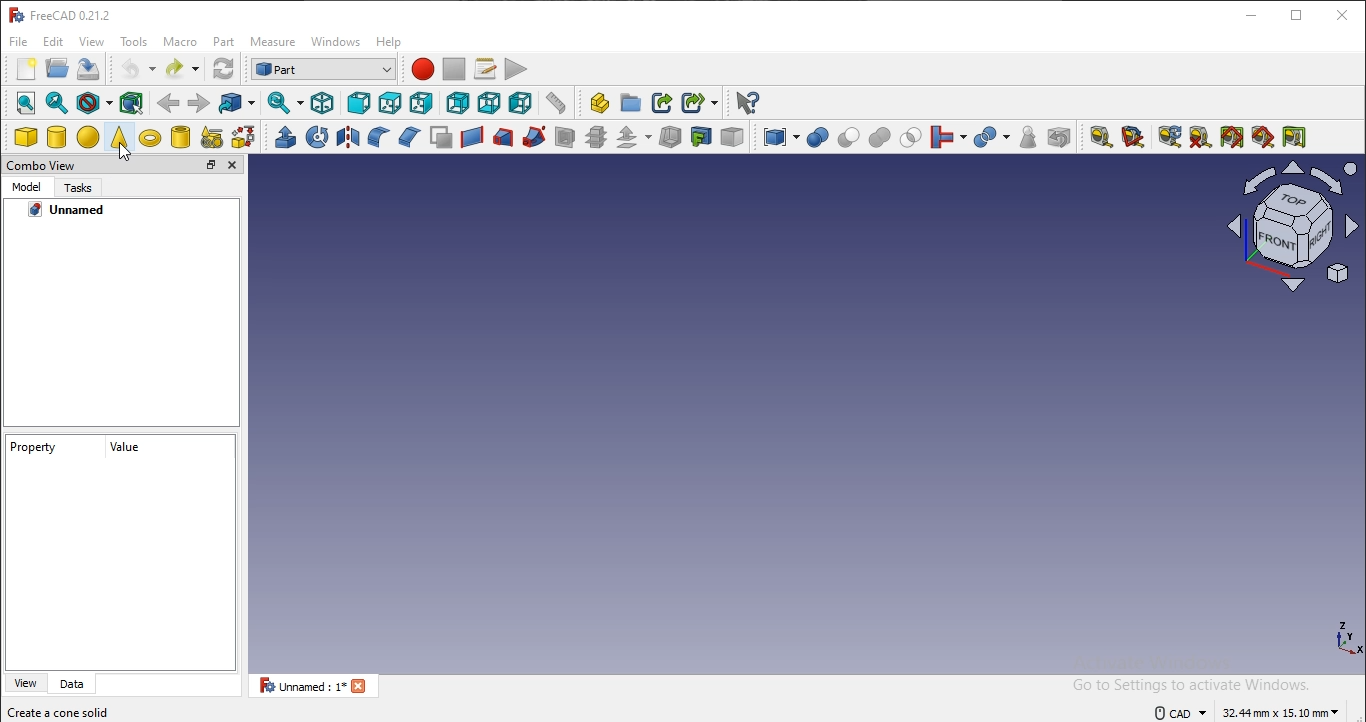 This screenshot has width=1366, height=722. Describe the element at coordinates (57, 711) in the screenshot. I see `create a cone solid` at that location.